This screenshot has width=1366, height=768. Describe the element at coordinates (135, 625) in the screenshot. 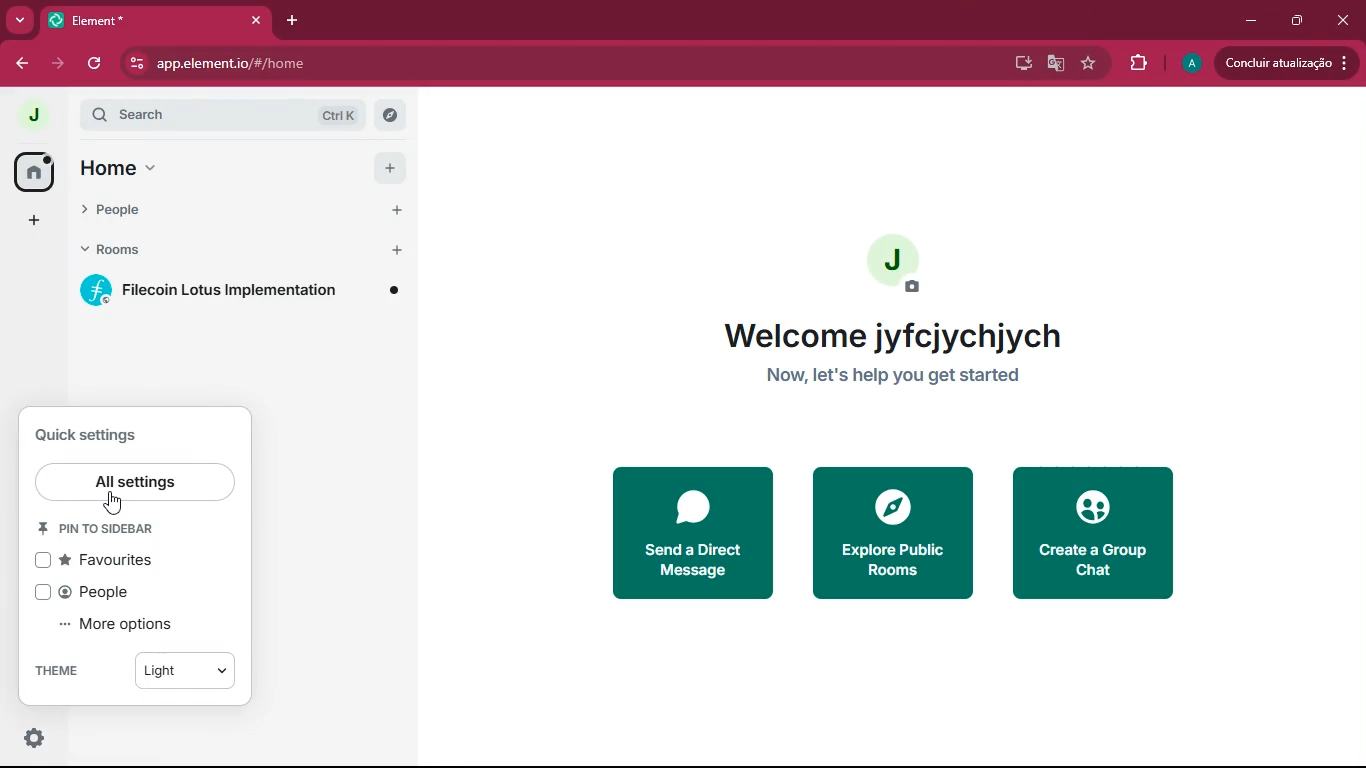

I see `more options` at that location.